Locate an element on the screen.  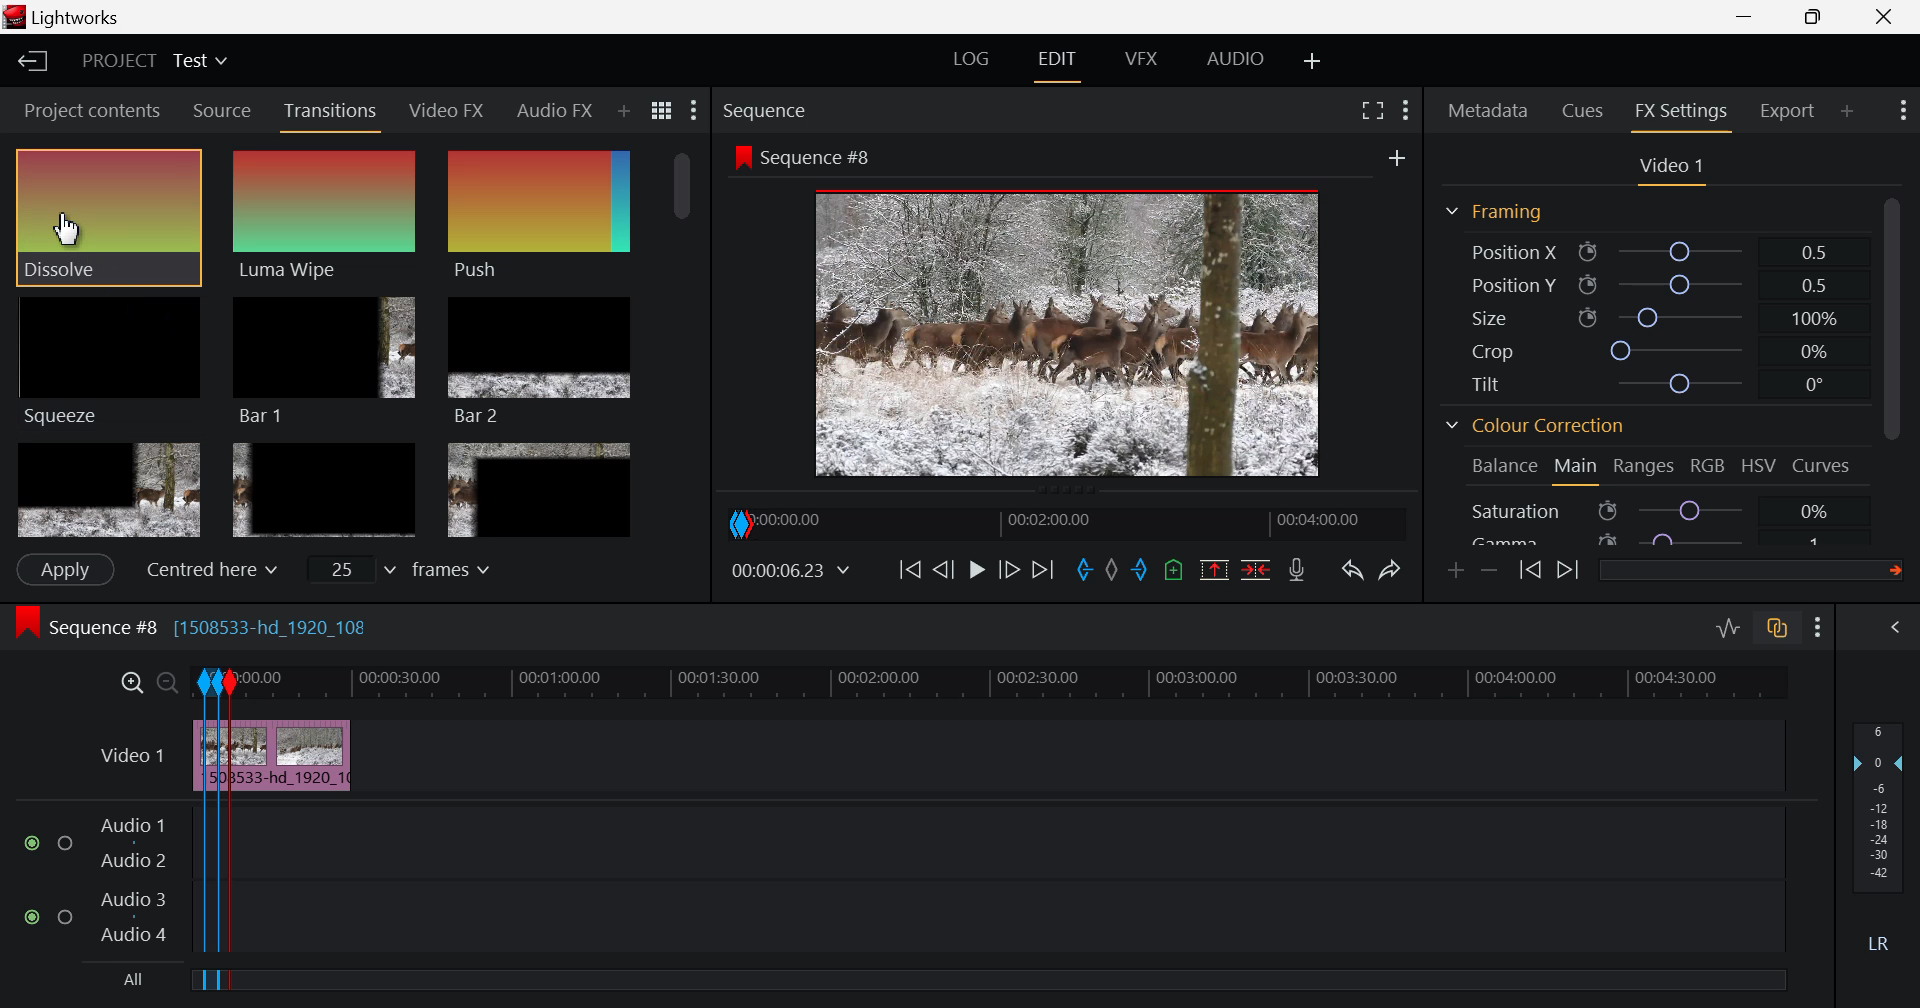
Previous keyframe is located at coordinates (1532, 572).